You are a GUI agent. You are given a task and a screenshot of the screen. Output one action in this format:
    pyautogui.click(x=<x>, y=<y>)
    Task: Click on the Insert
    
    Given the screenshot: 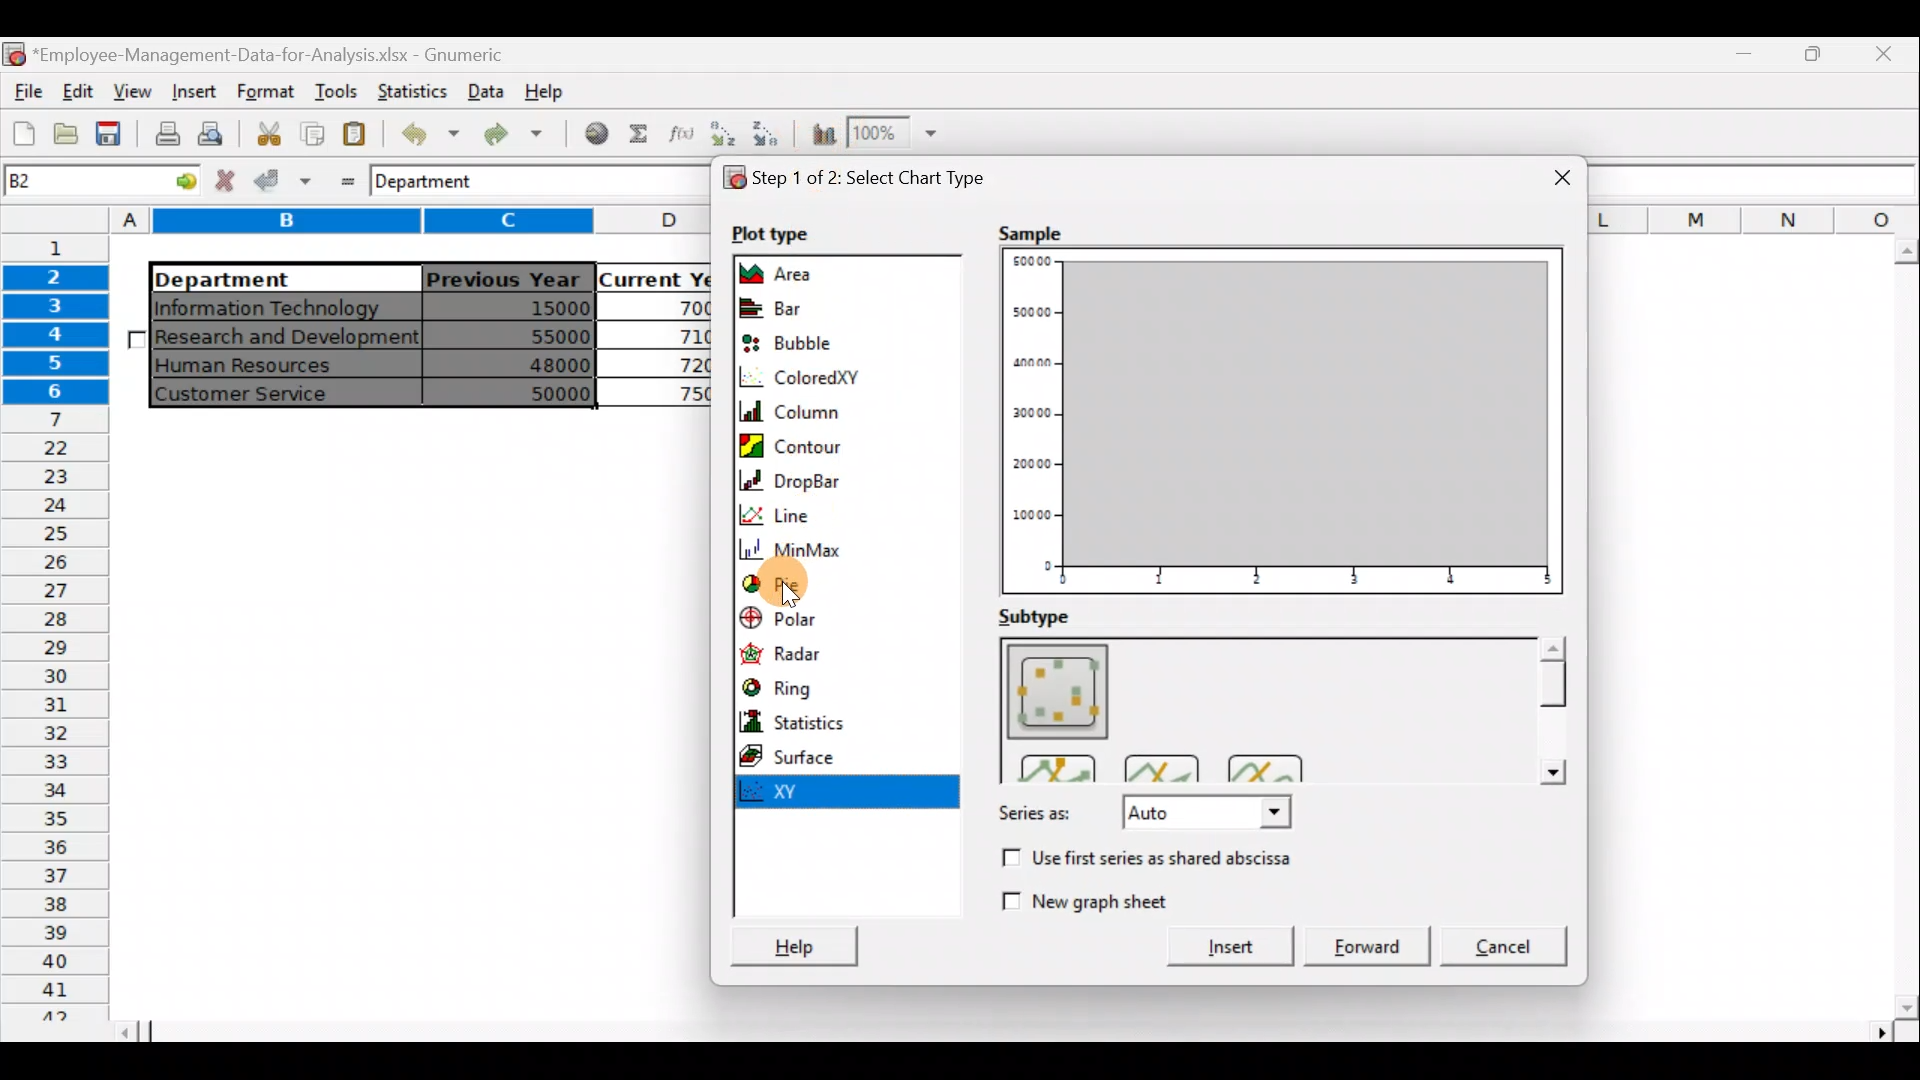 What is the action you would take?
    pyautogui.click(x=1218, y=947)
    